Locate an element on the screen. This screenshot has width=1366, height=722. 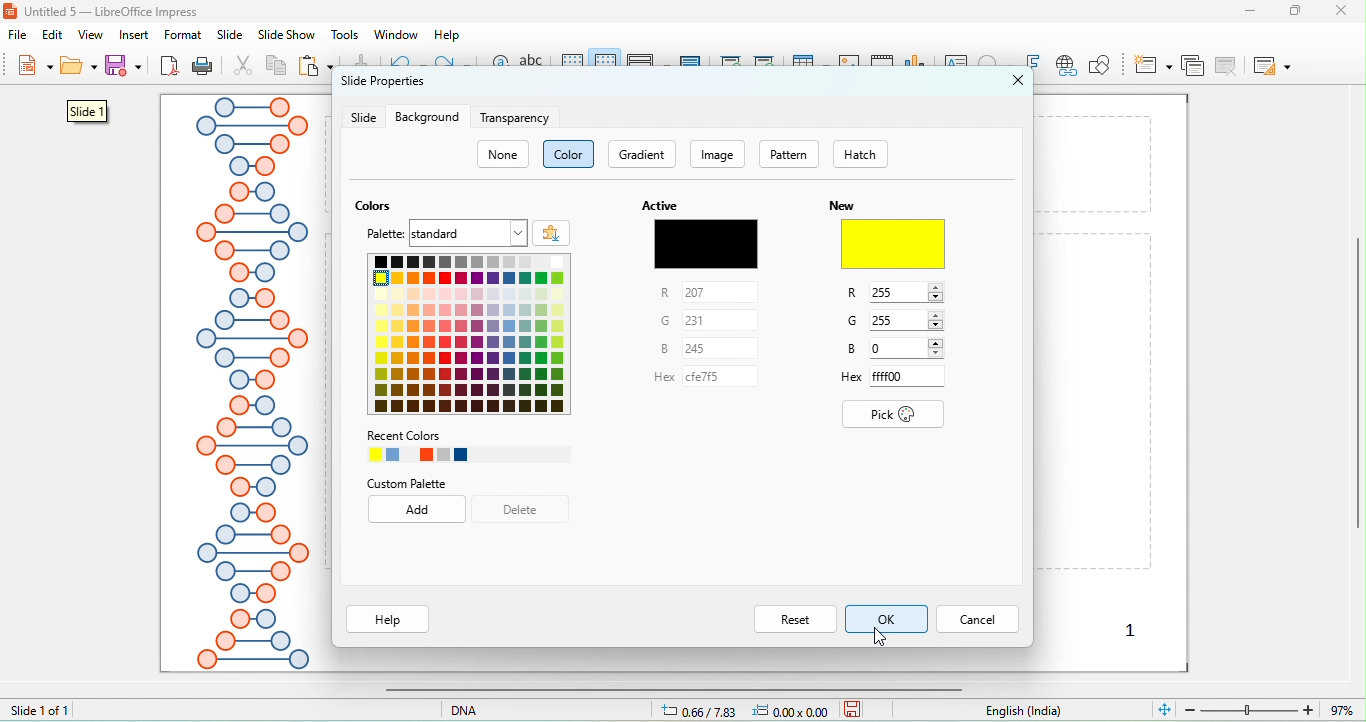
gradient is located at coordinates (643, 154).